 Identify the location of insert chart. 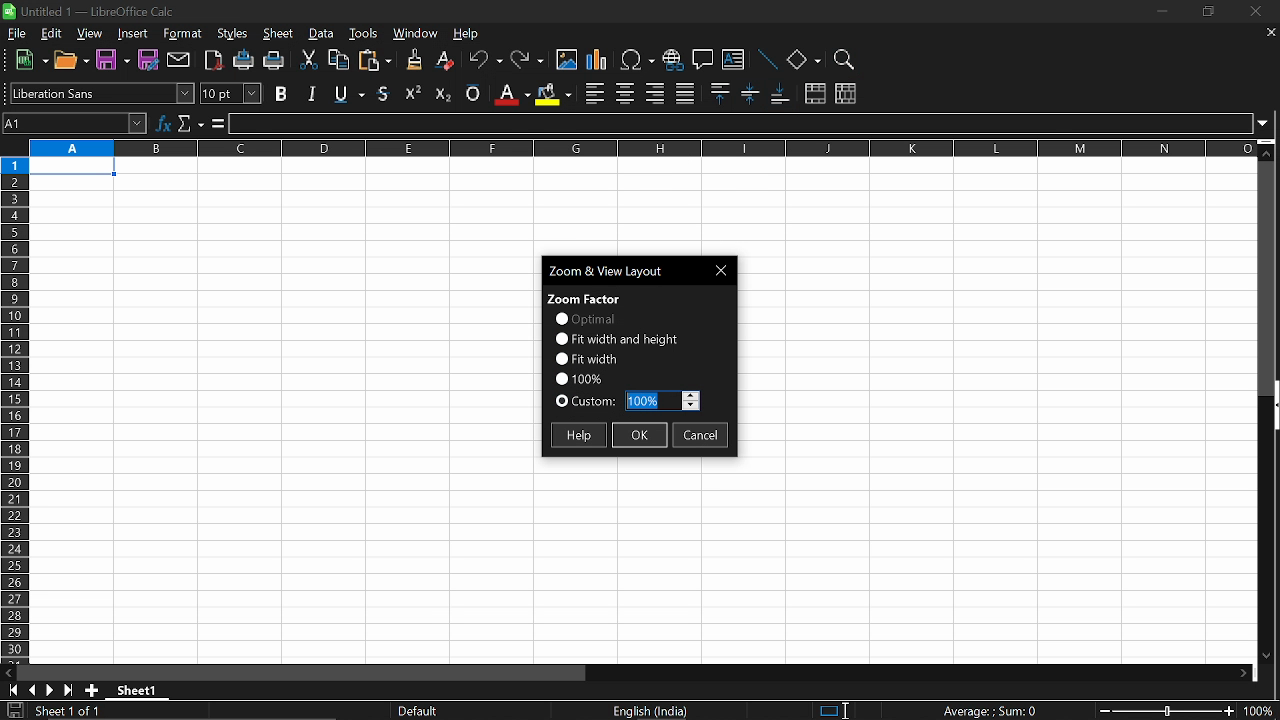
(597, 61).